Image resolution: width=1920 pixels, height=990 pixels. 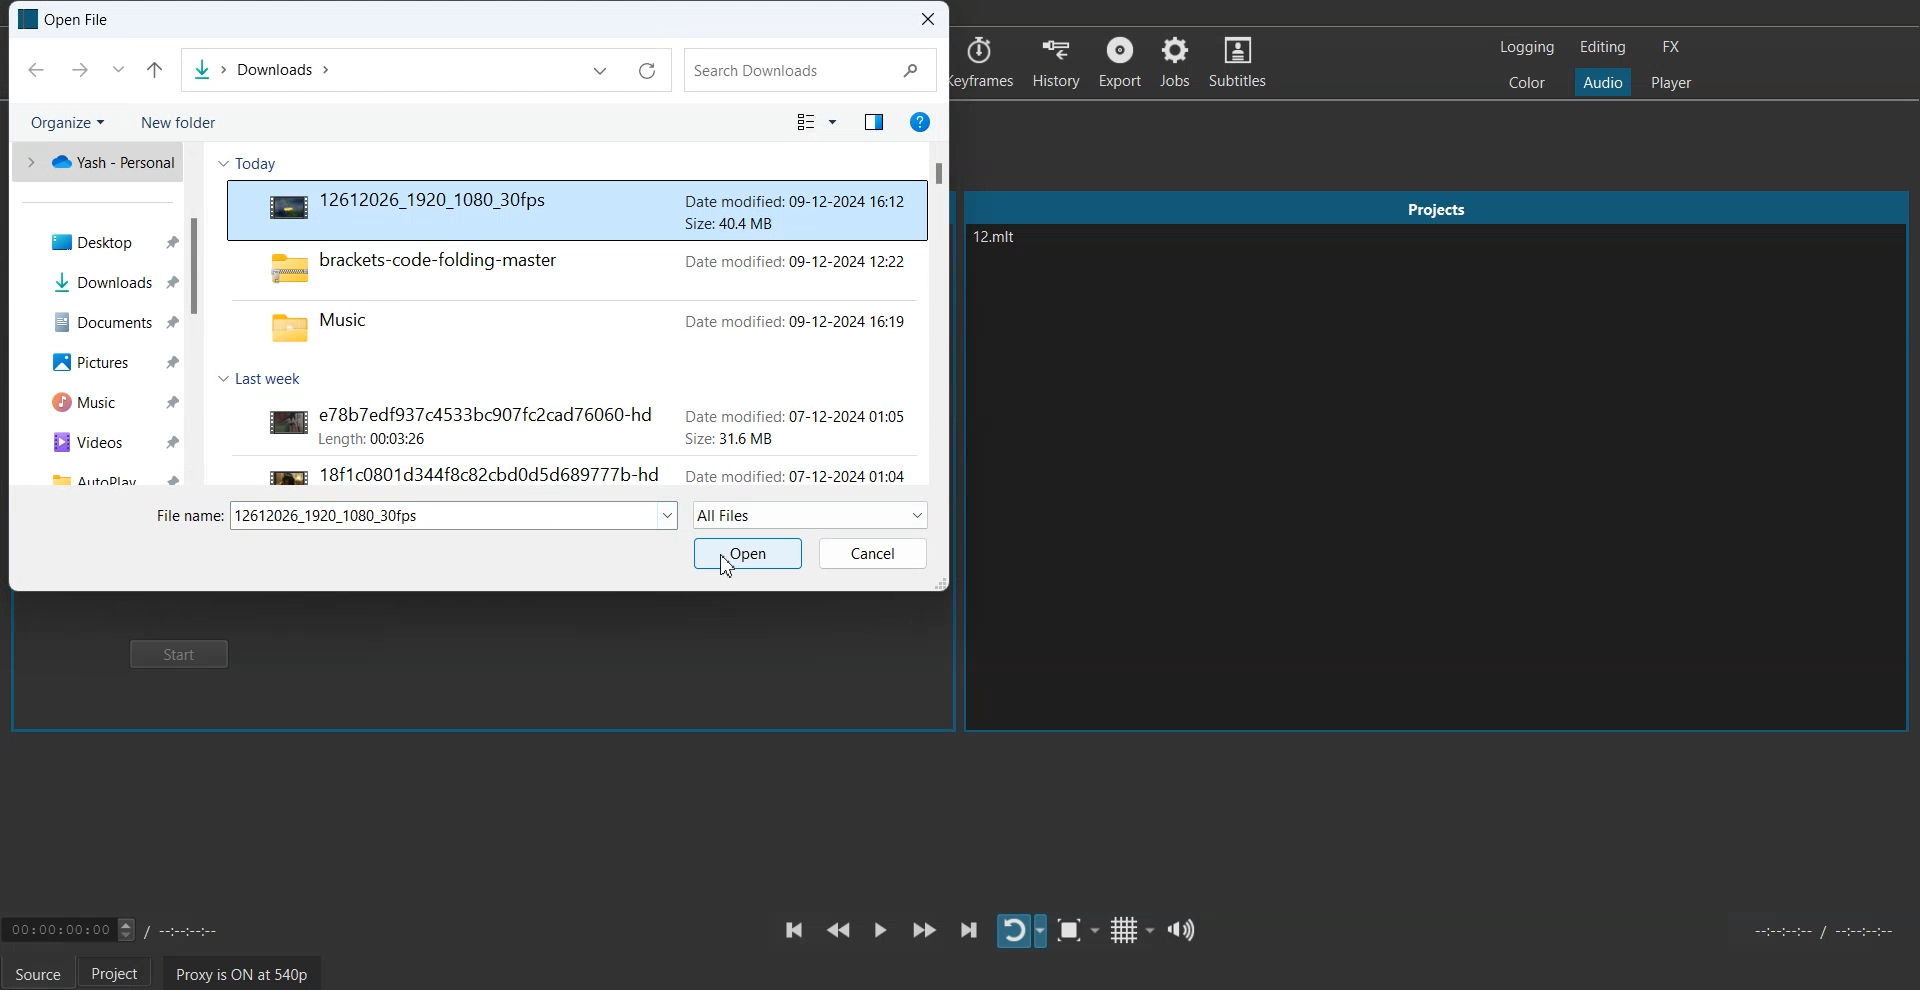 I want to click on FX, so click(x=1669, y=47).